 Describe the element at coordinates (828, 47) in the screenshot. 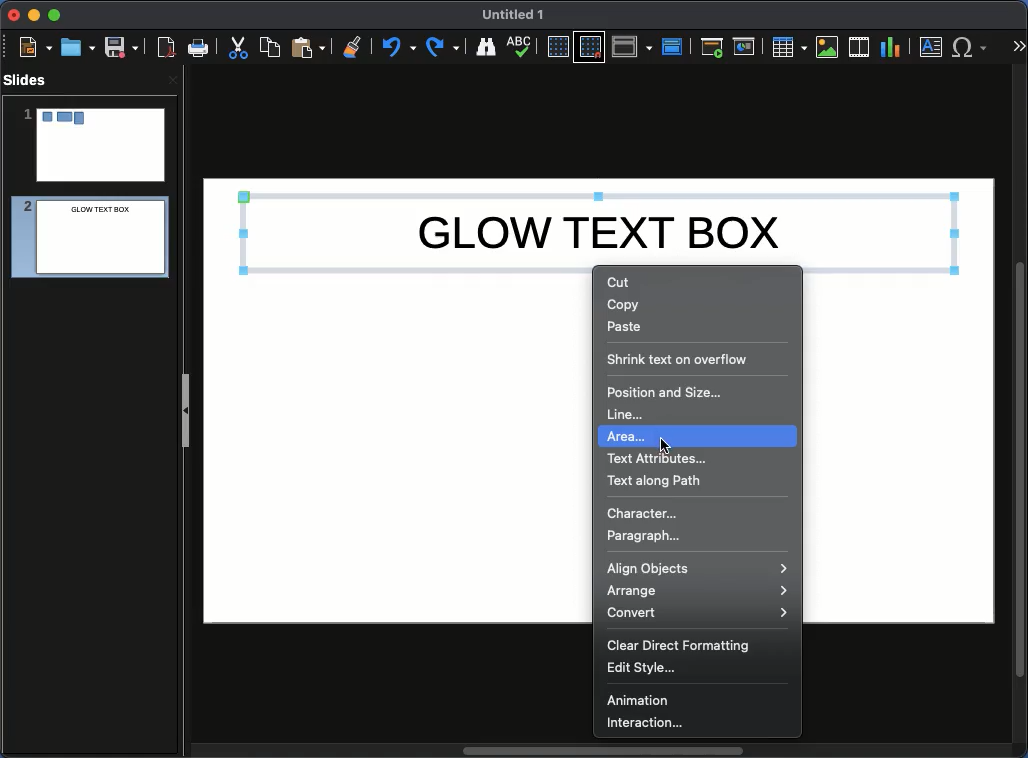

I see `Image` at that location.